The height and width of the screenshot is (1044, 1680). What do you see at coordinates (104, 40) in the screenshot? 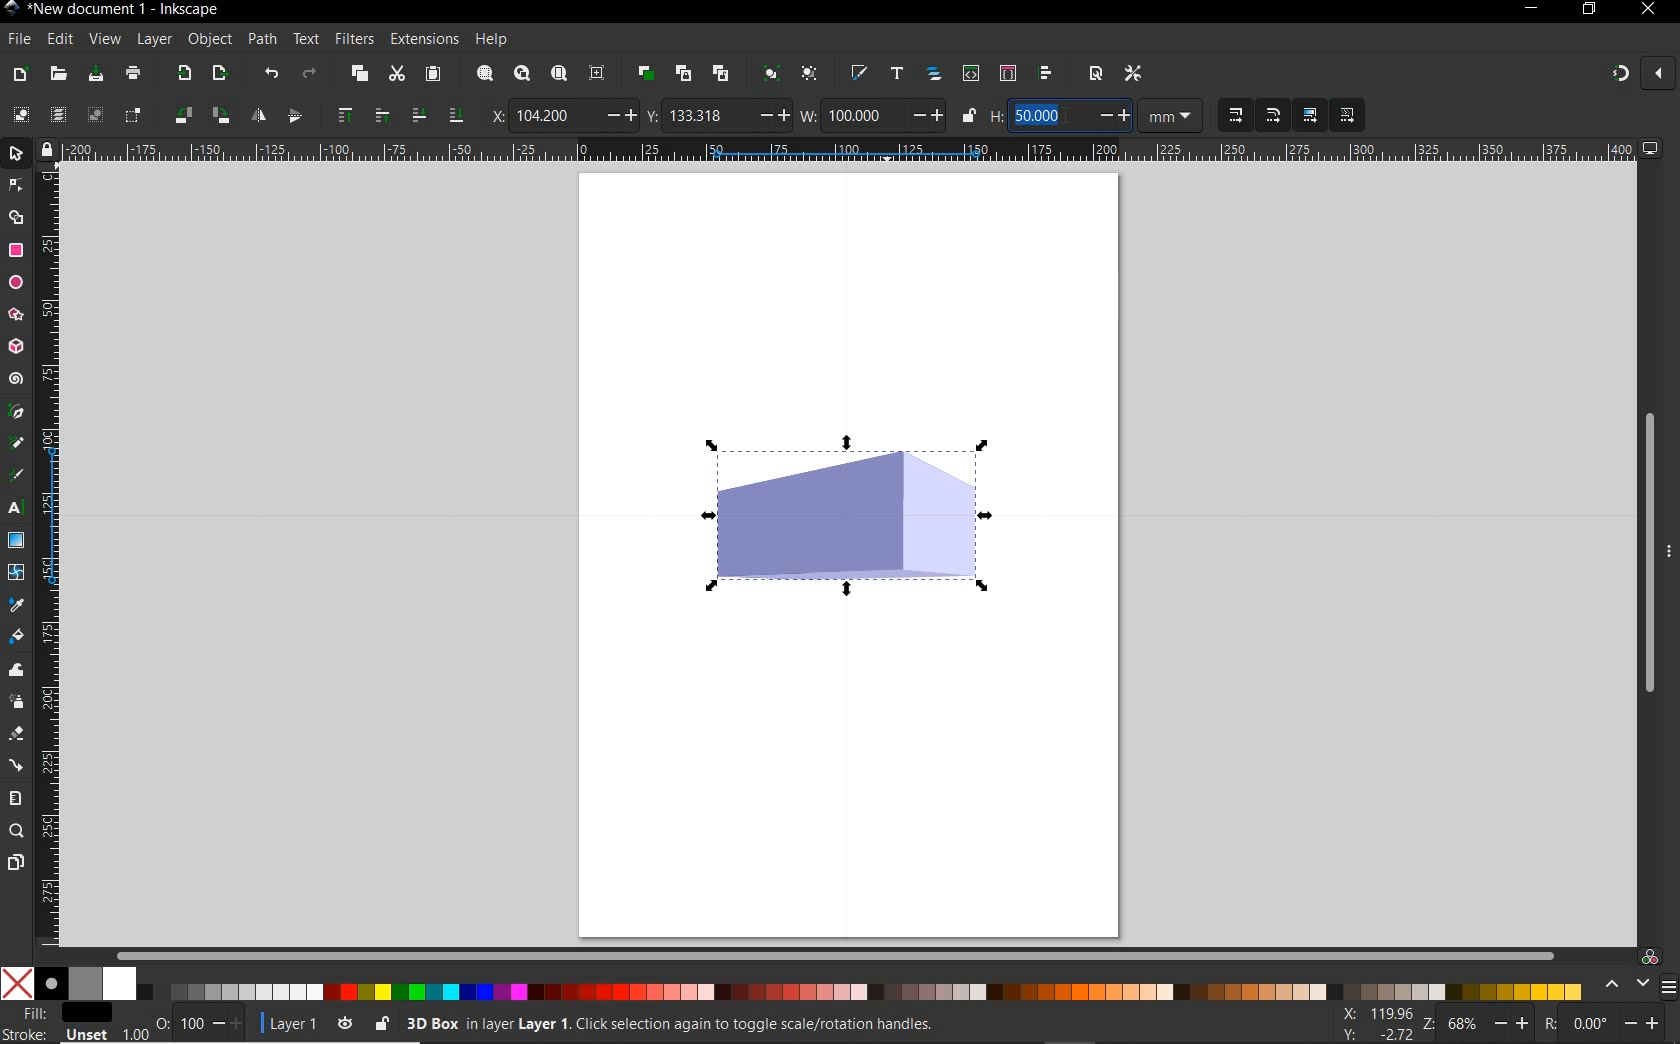
I see `view` at bounding box center [104, 40].